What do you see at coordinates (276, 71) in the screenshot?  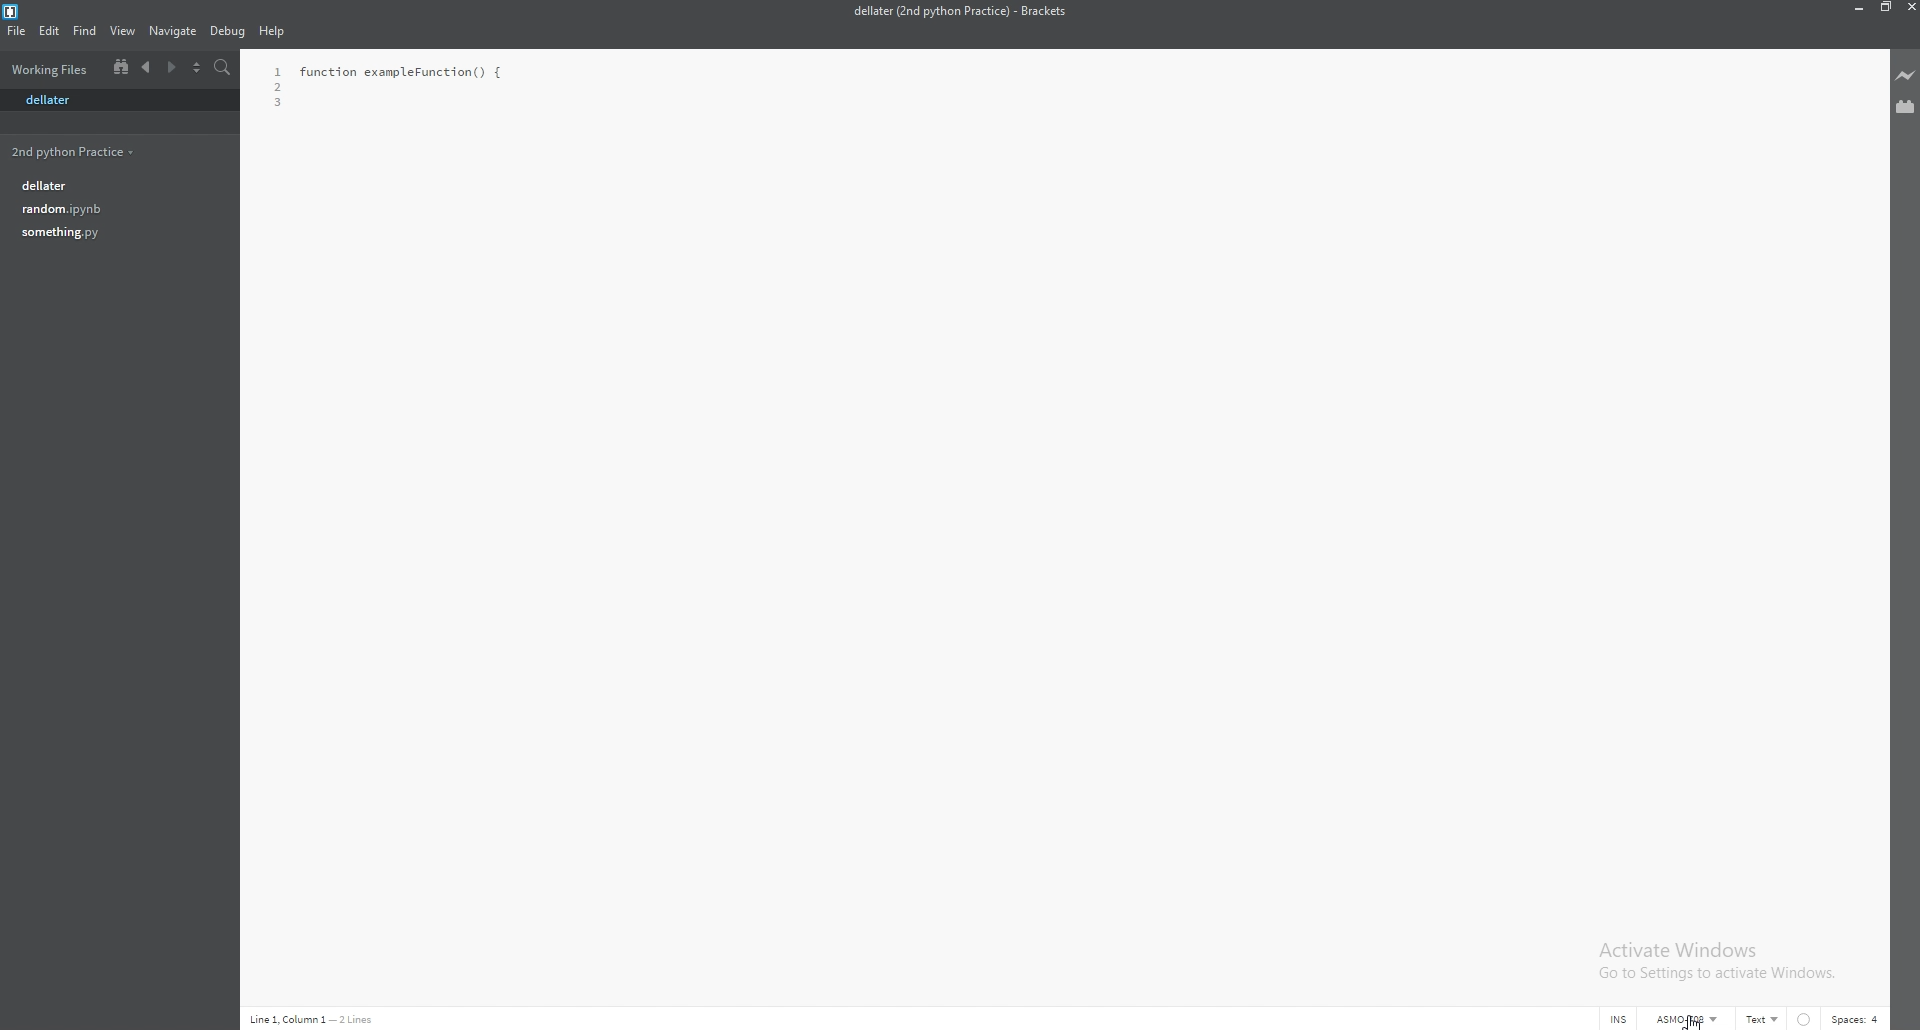 I see `1` at bounding box center [276, 71].